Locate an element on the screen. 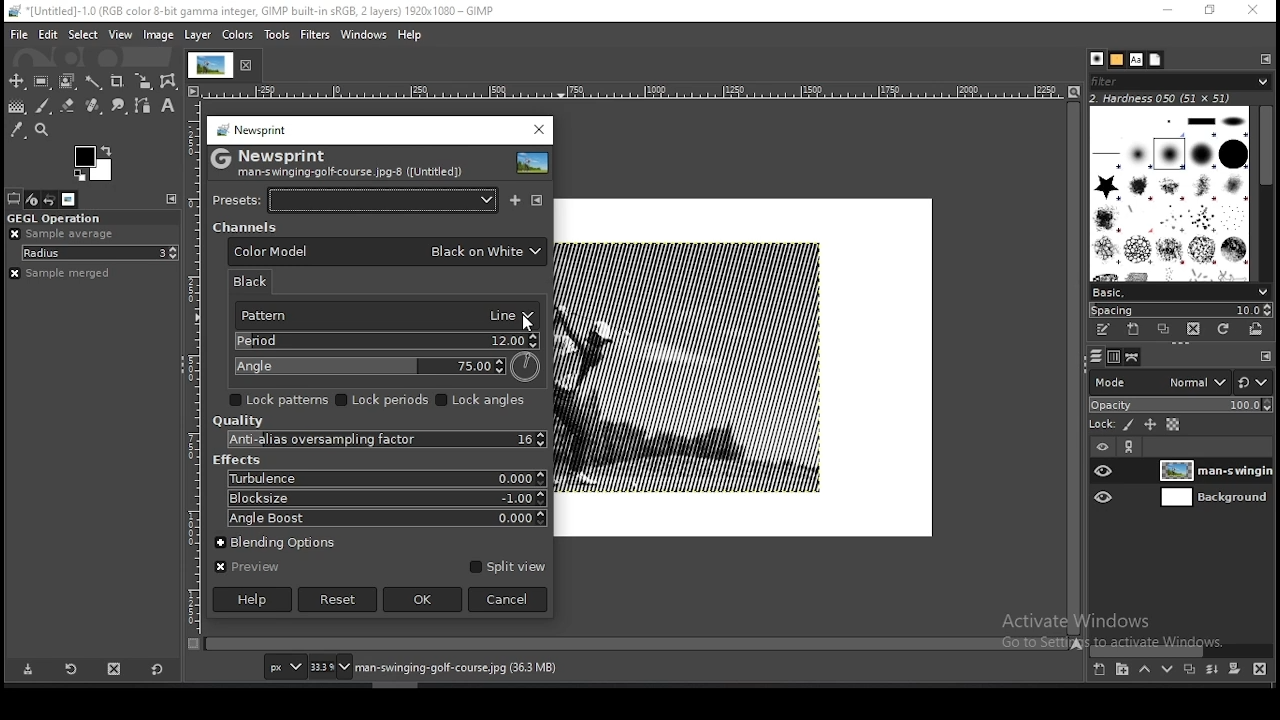 Image resolution: width=1280 pixels, height=720 pixels. blend mode is located at coordinates (1157, 382).